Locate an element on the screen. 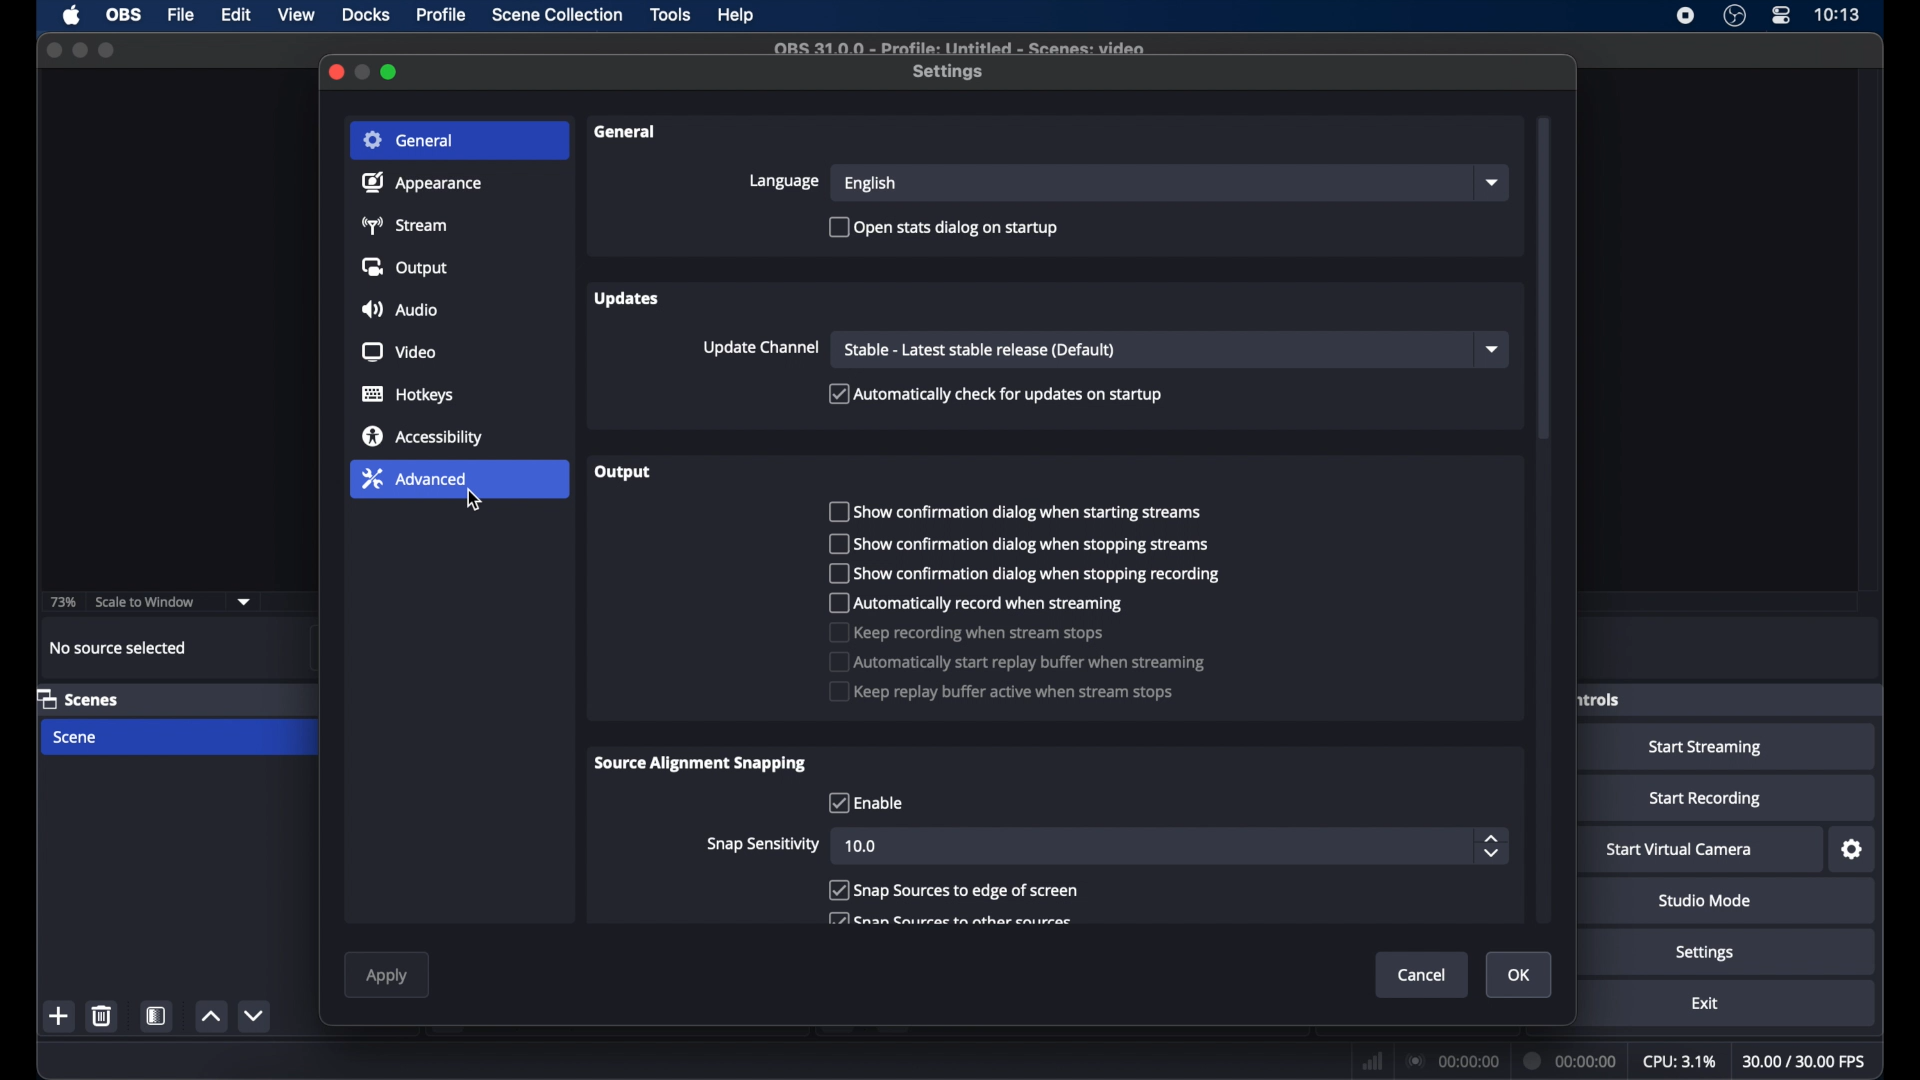 The width and height of the screenshot is (1920, 1080). cancel is located at coordinates (1424, 975).